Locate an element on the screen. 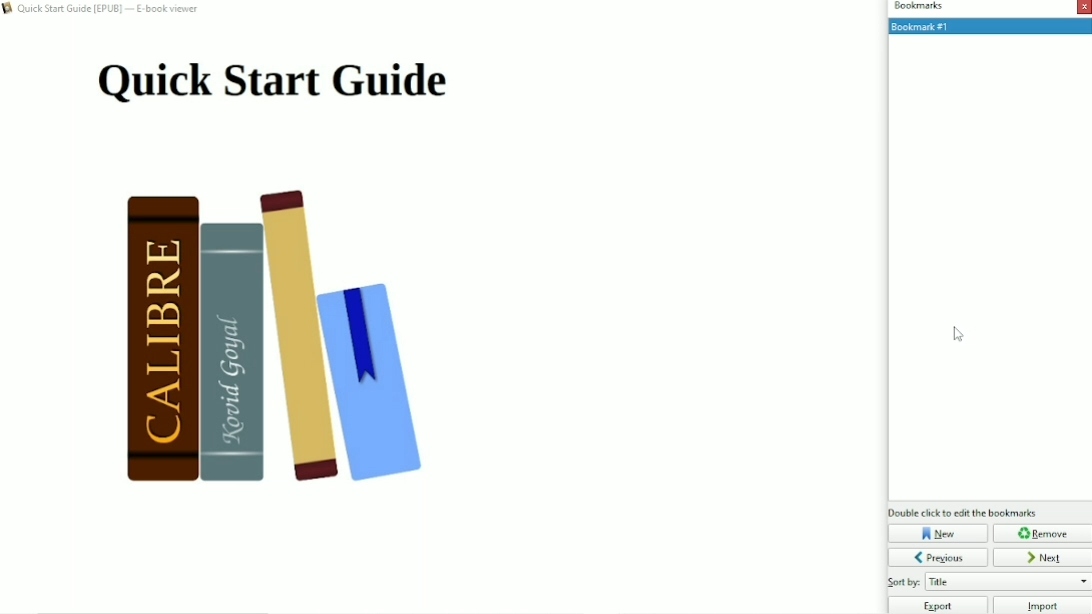 Image resolution: width=1092 pixels, height=614 pixels. New is located at coordinates (938, 533).